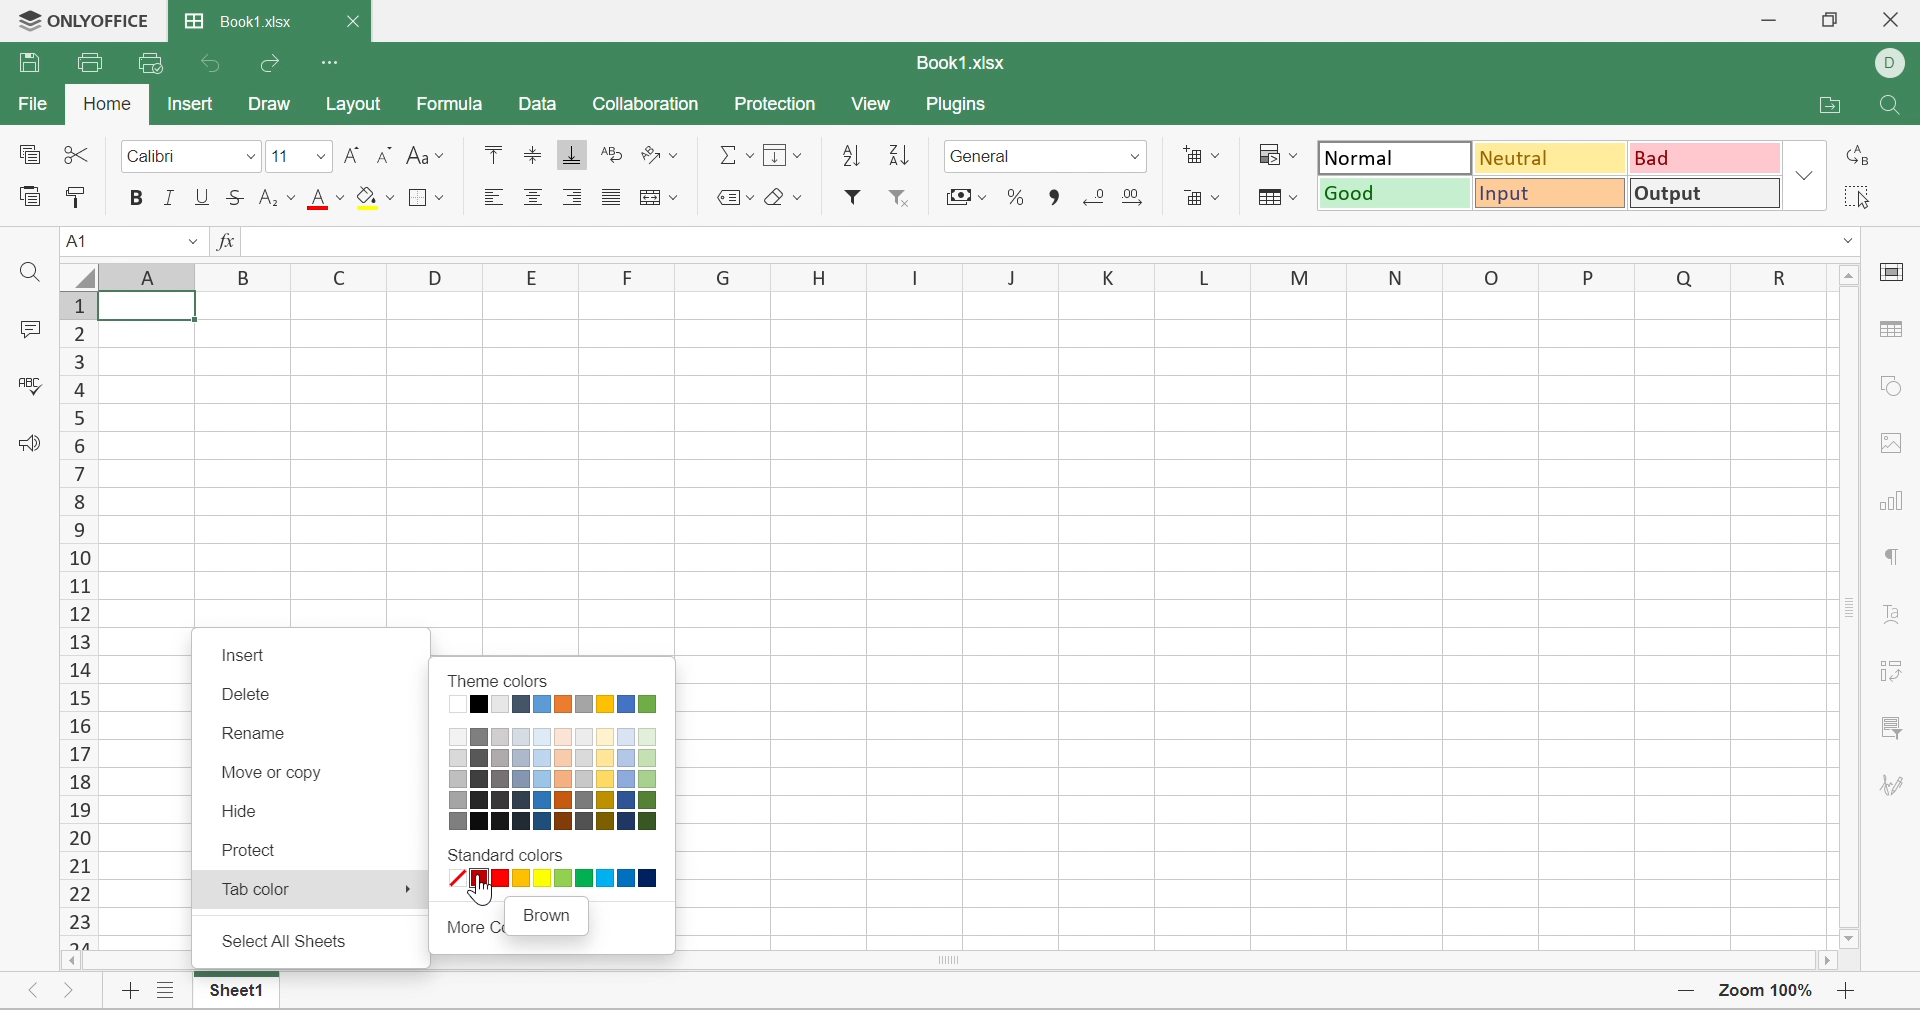 This screenshot has height=1010, width=1920. Describe the element at coordinates (74, 416) in the screenshot. I see `4` at that location.